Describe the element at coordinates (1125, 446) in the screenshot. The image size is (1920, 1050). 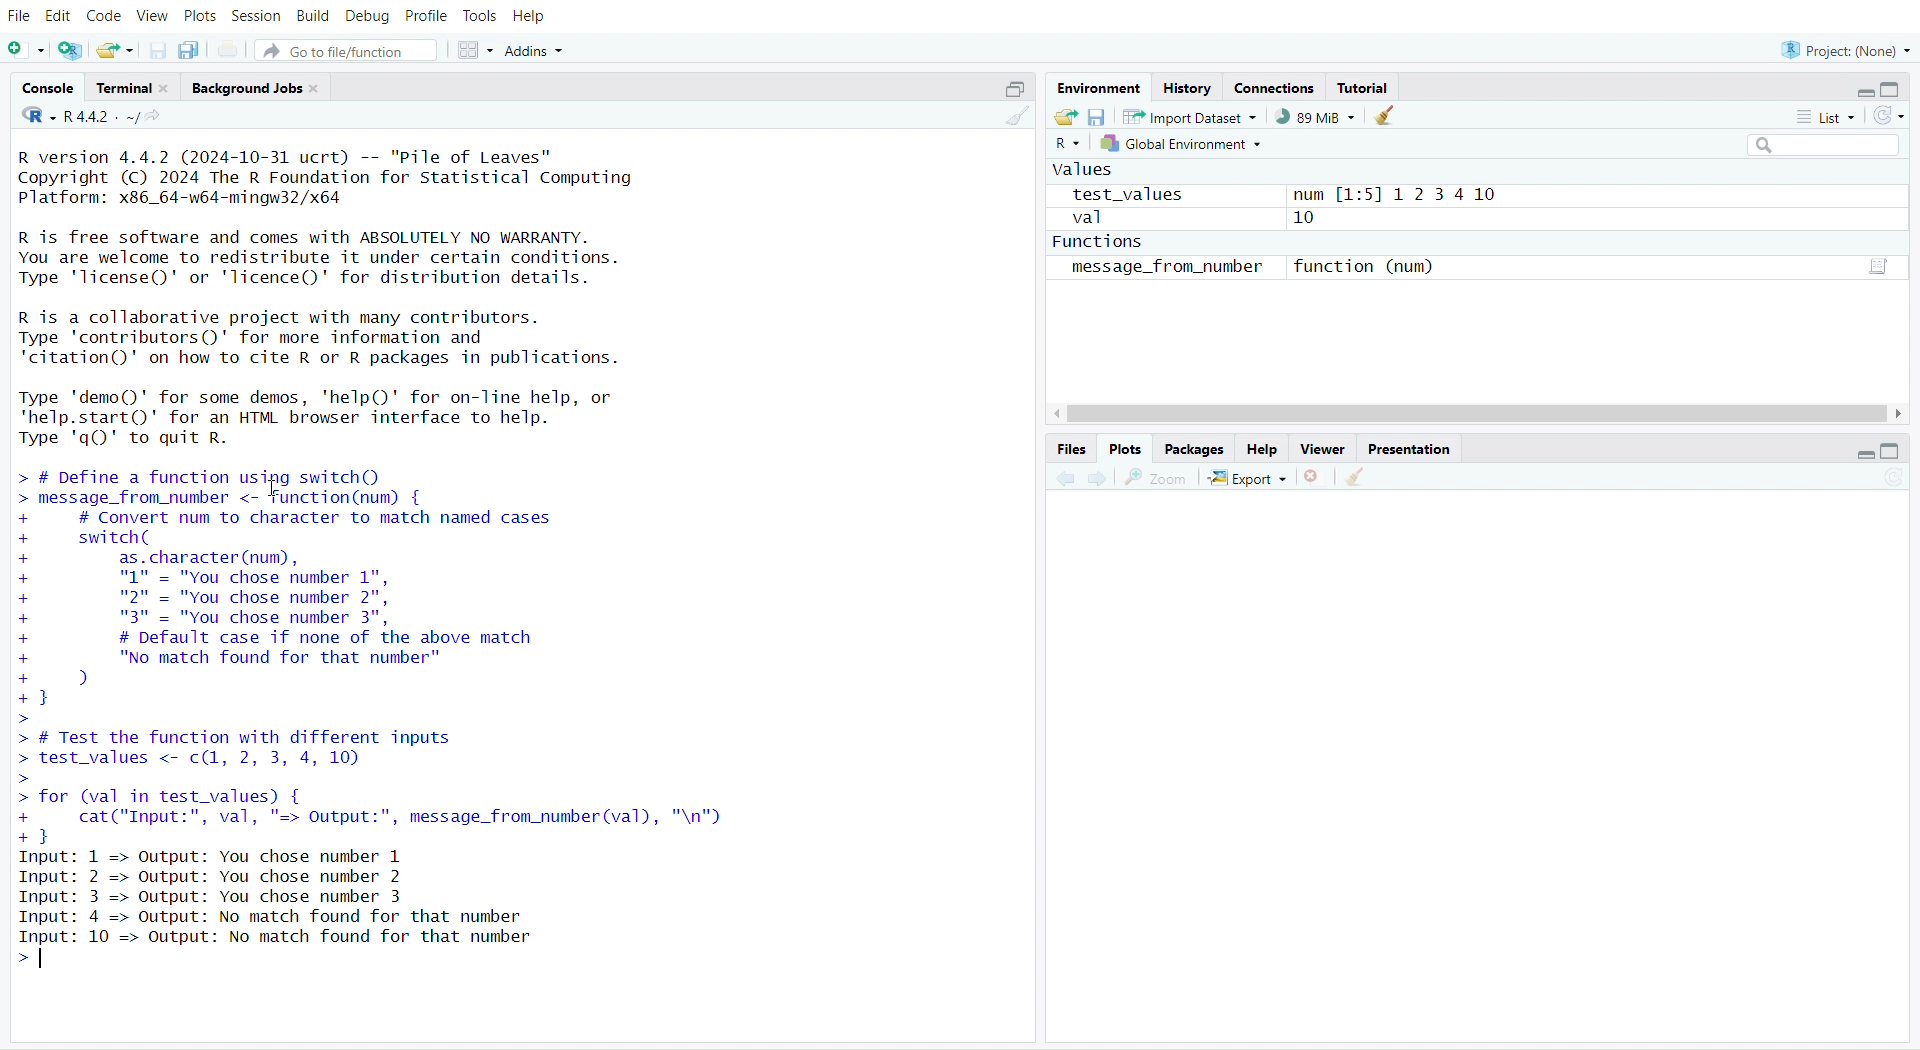
I see `Plots` at that location.